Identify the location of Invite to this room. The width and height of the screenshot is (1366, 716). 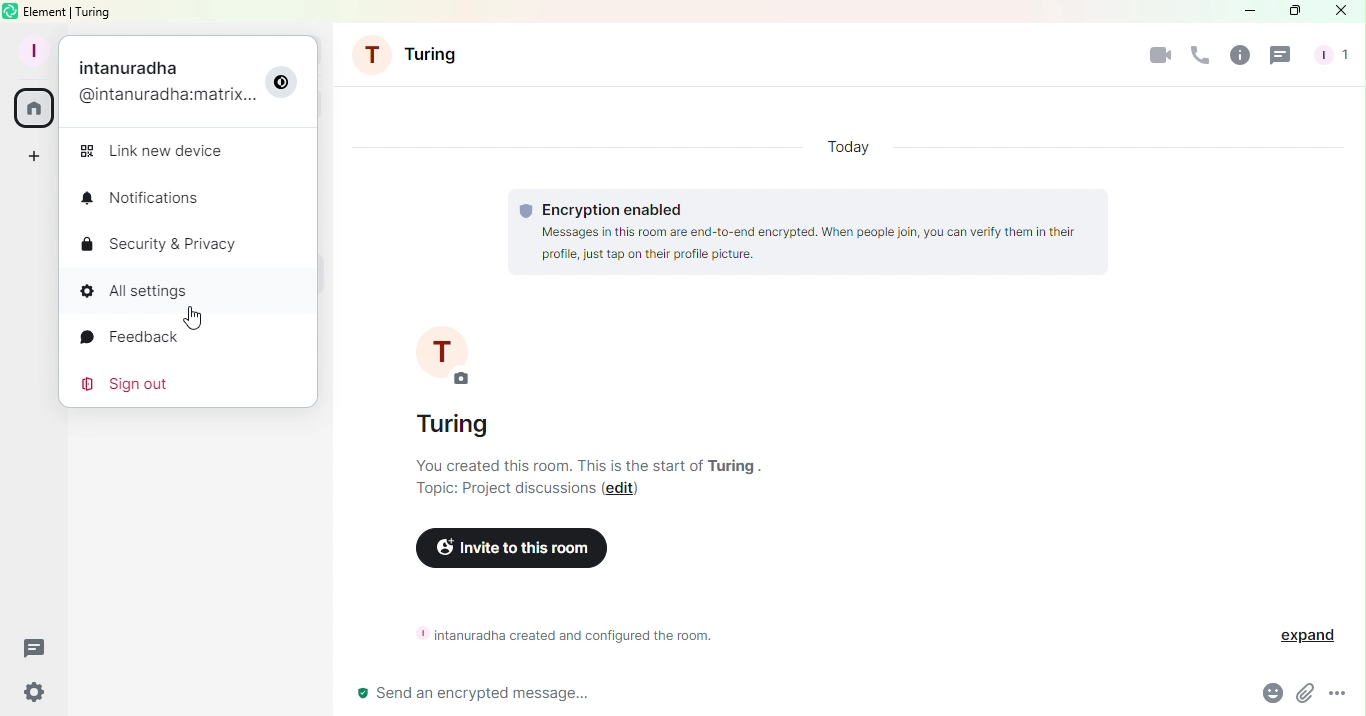
(509, 548).